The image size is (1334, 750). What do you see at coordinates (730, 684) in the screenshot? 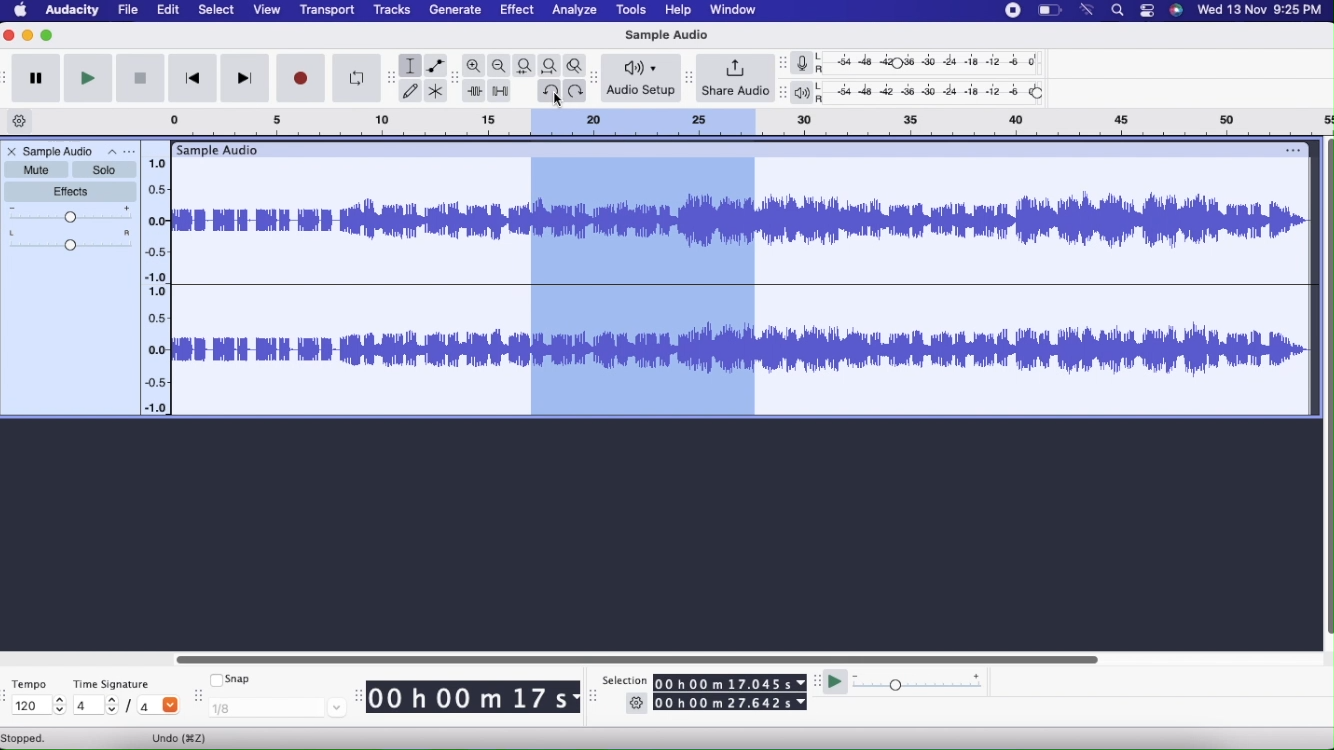
I see `00 h 00 m 17.575 s` at bounding box center [730, 684].